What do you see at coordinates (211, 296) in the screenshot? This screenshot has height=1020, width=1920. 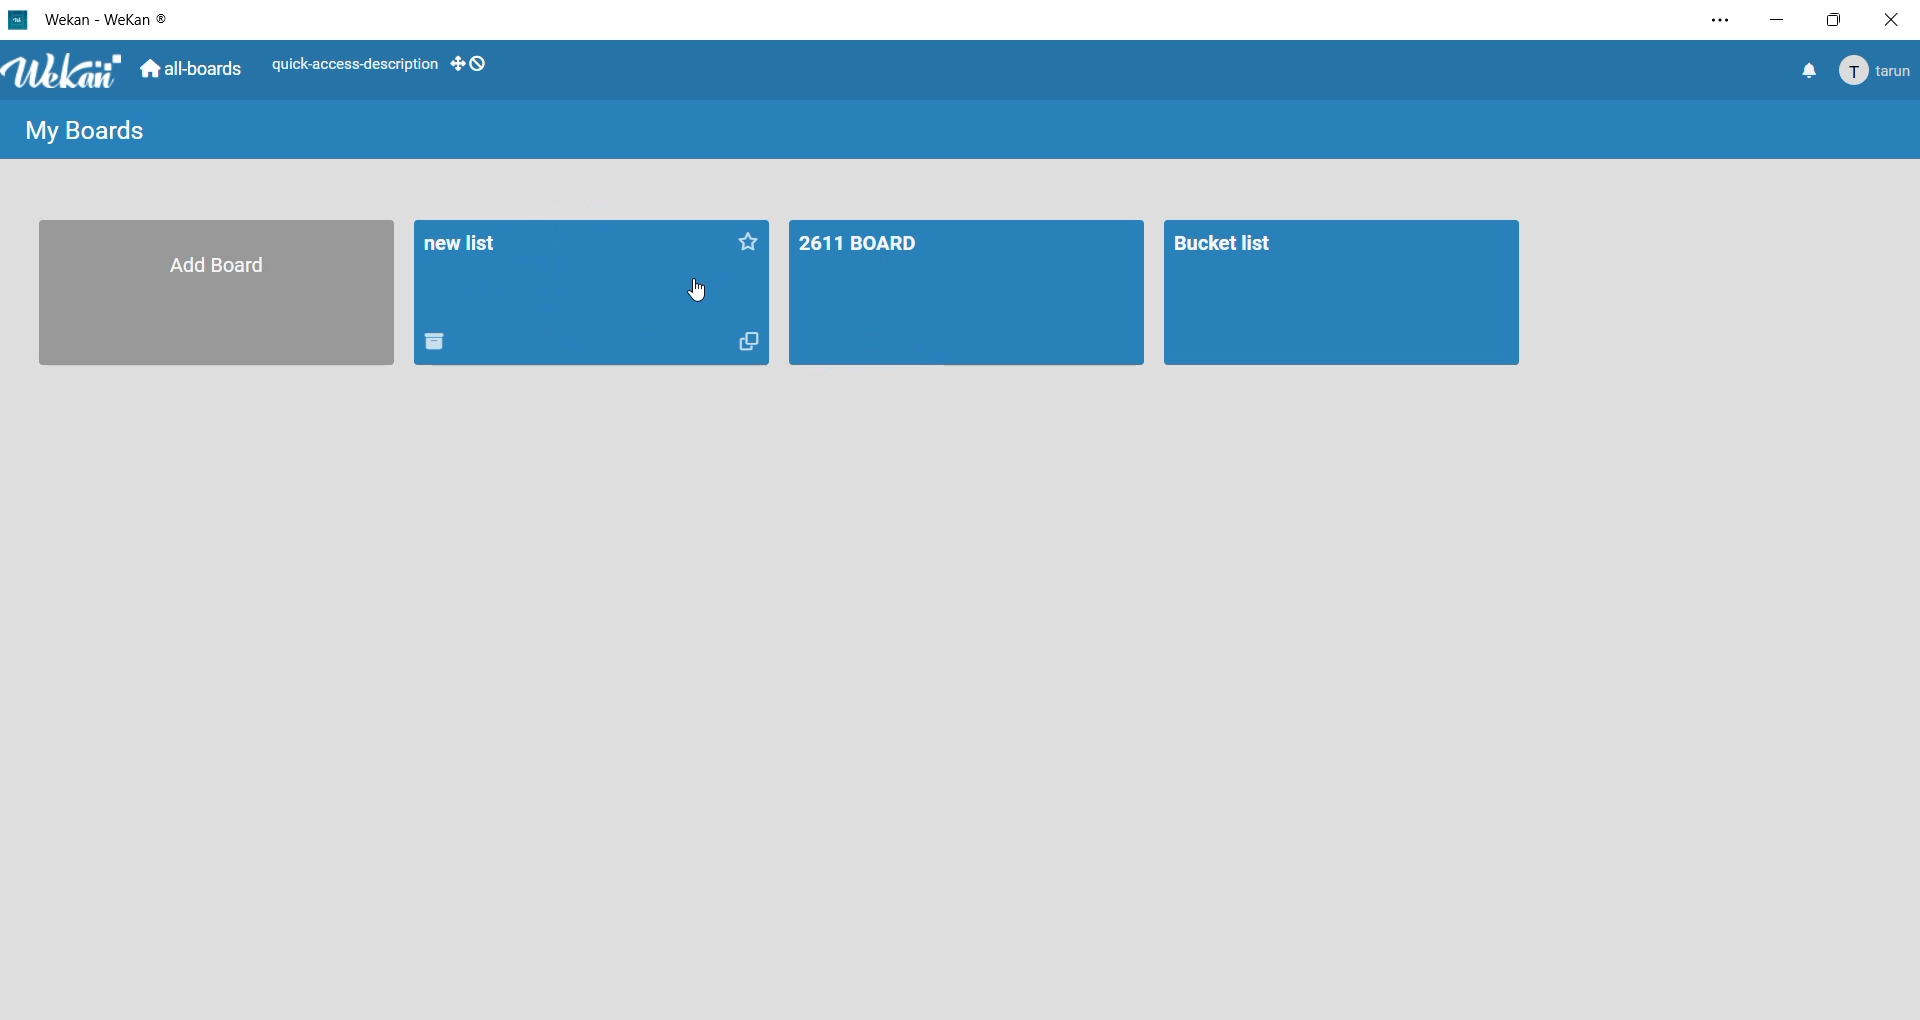 I see `add board` at bounding box center [211, 296].